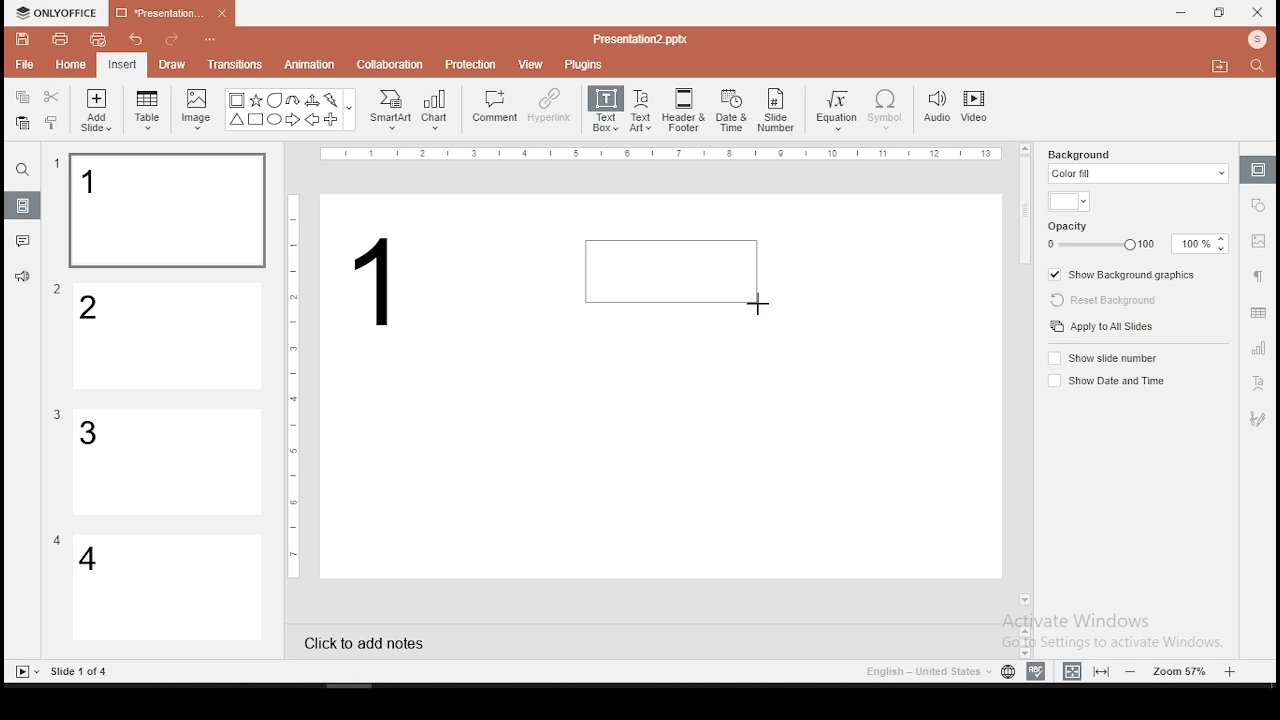 This screenshot has width=1280, height=720. What do you see at coordinates (672, 270) in the screenshot?
I see `active text box` at bounding box center [672, 270].